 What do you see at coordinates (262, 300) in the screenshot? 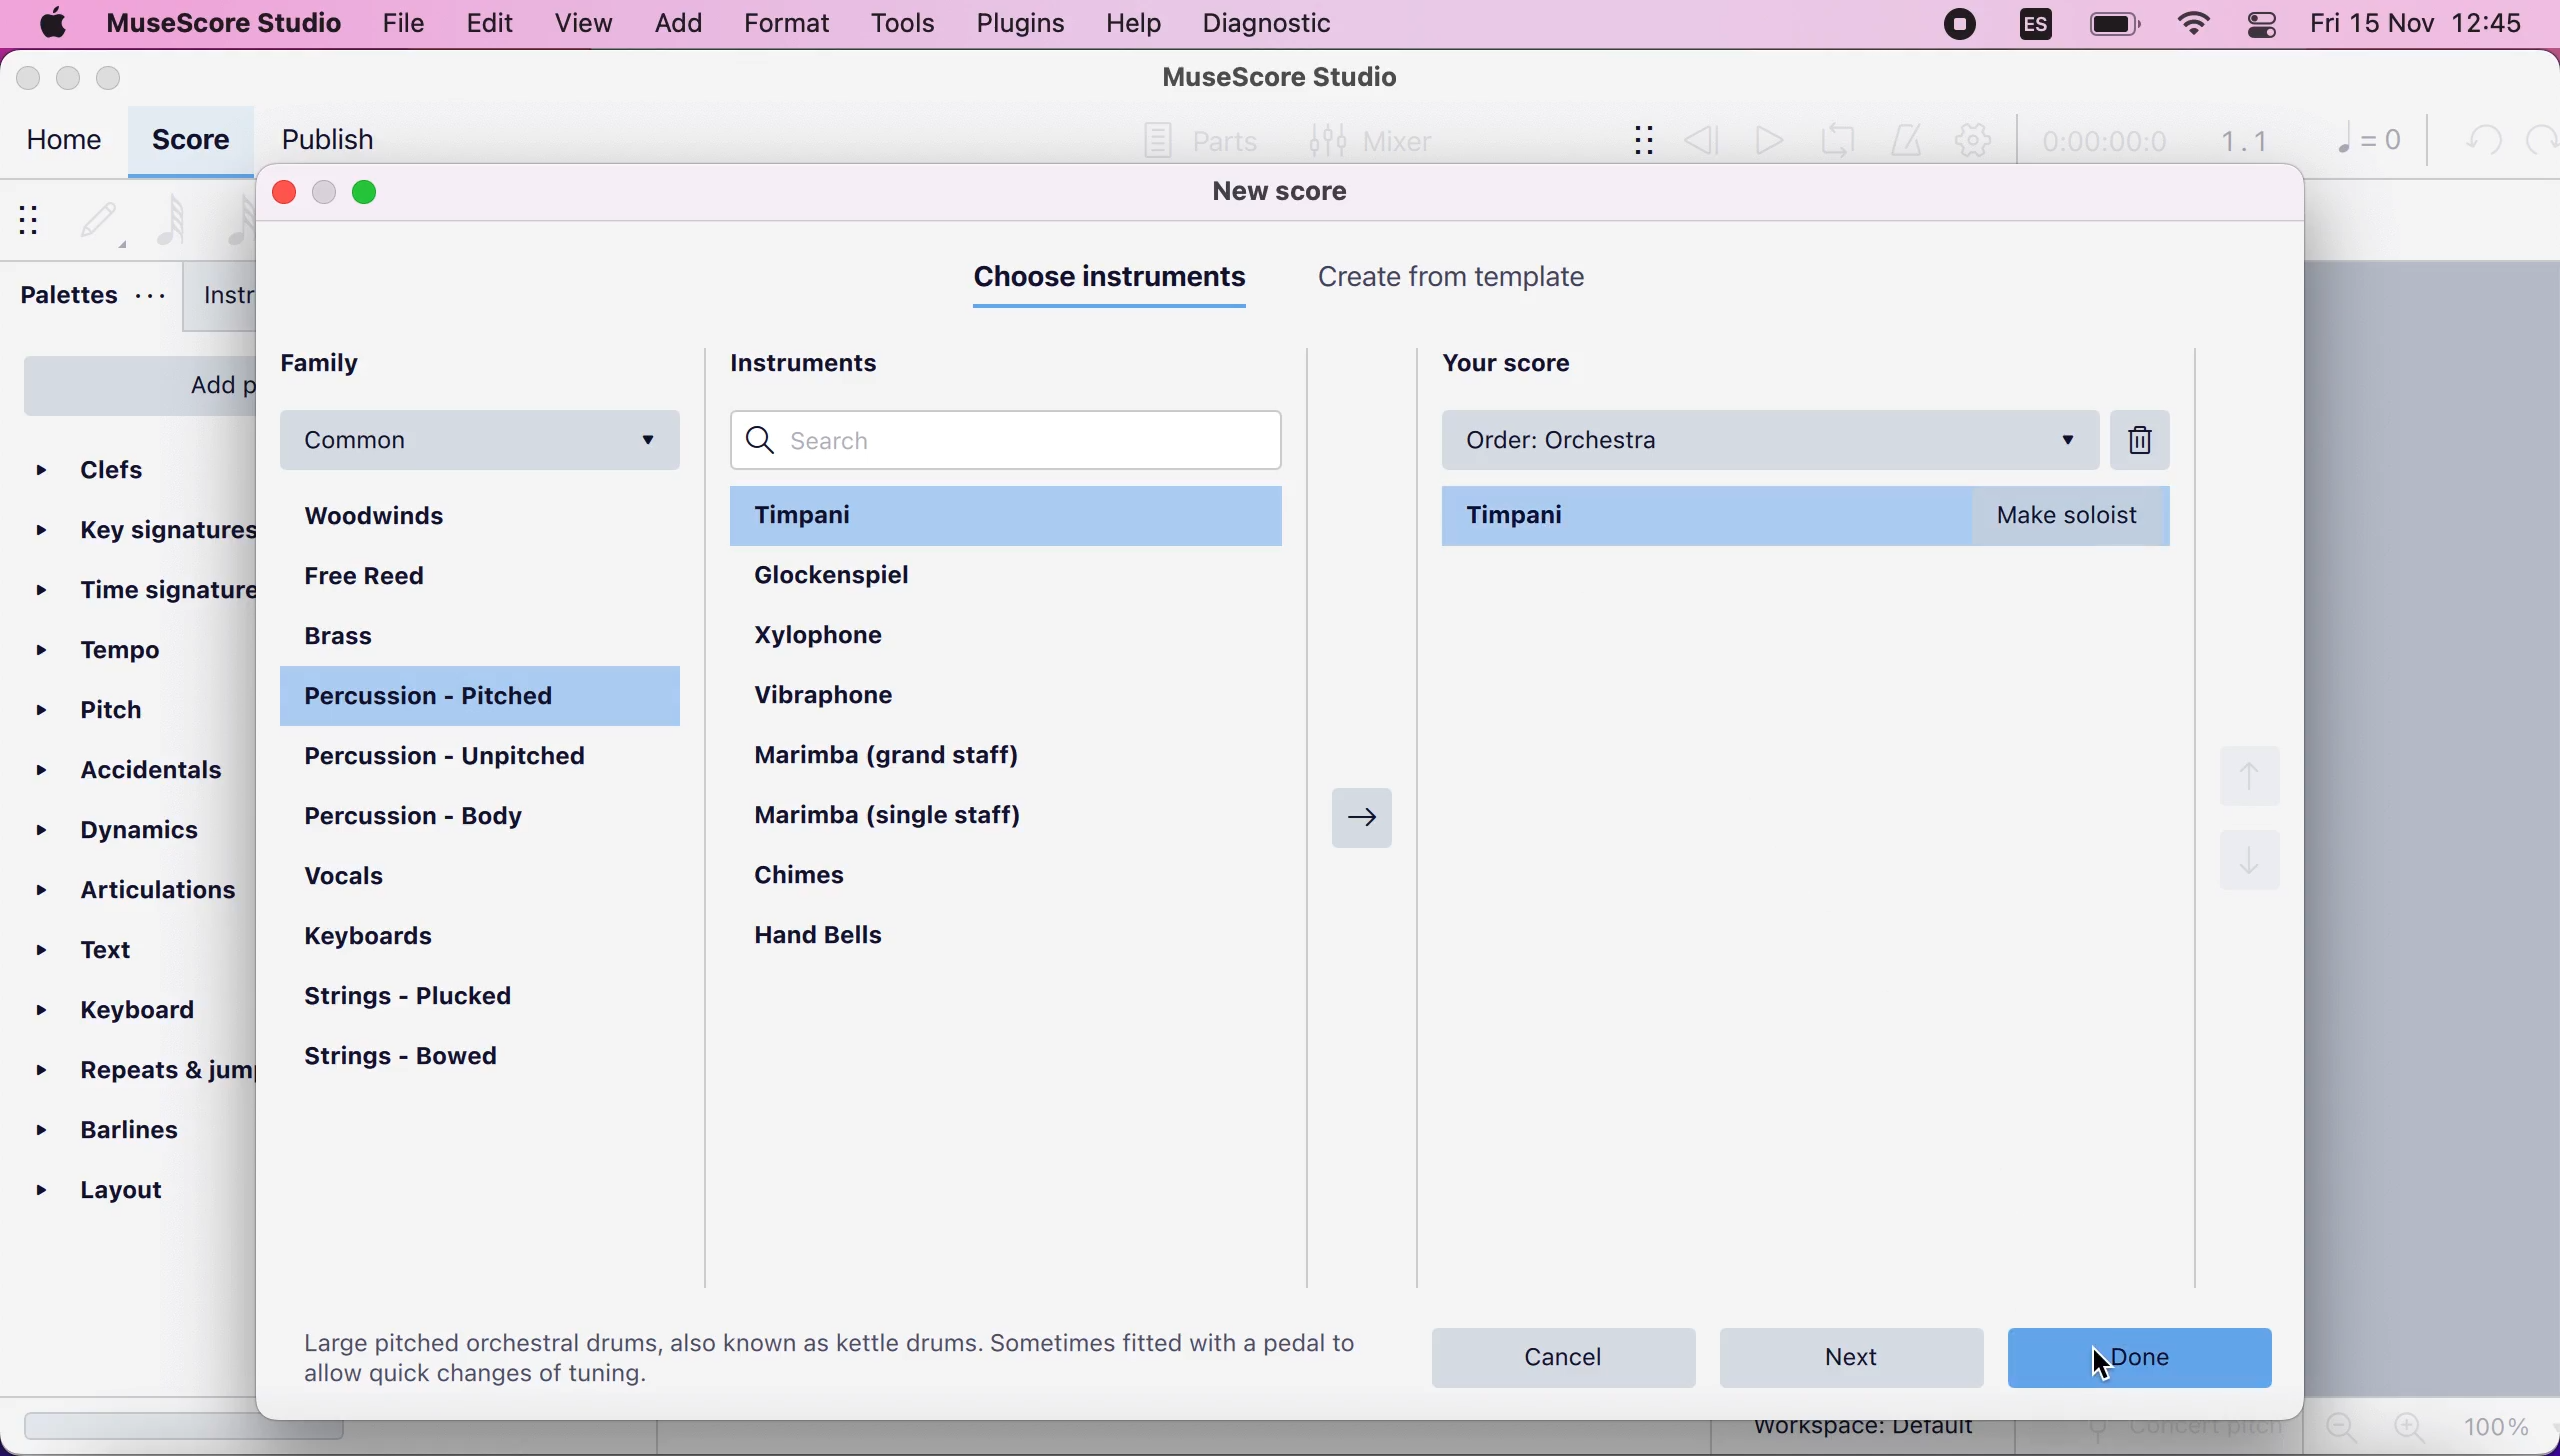
I see `instruments` at bounding box center [262, 300].